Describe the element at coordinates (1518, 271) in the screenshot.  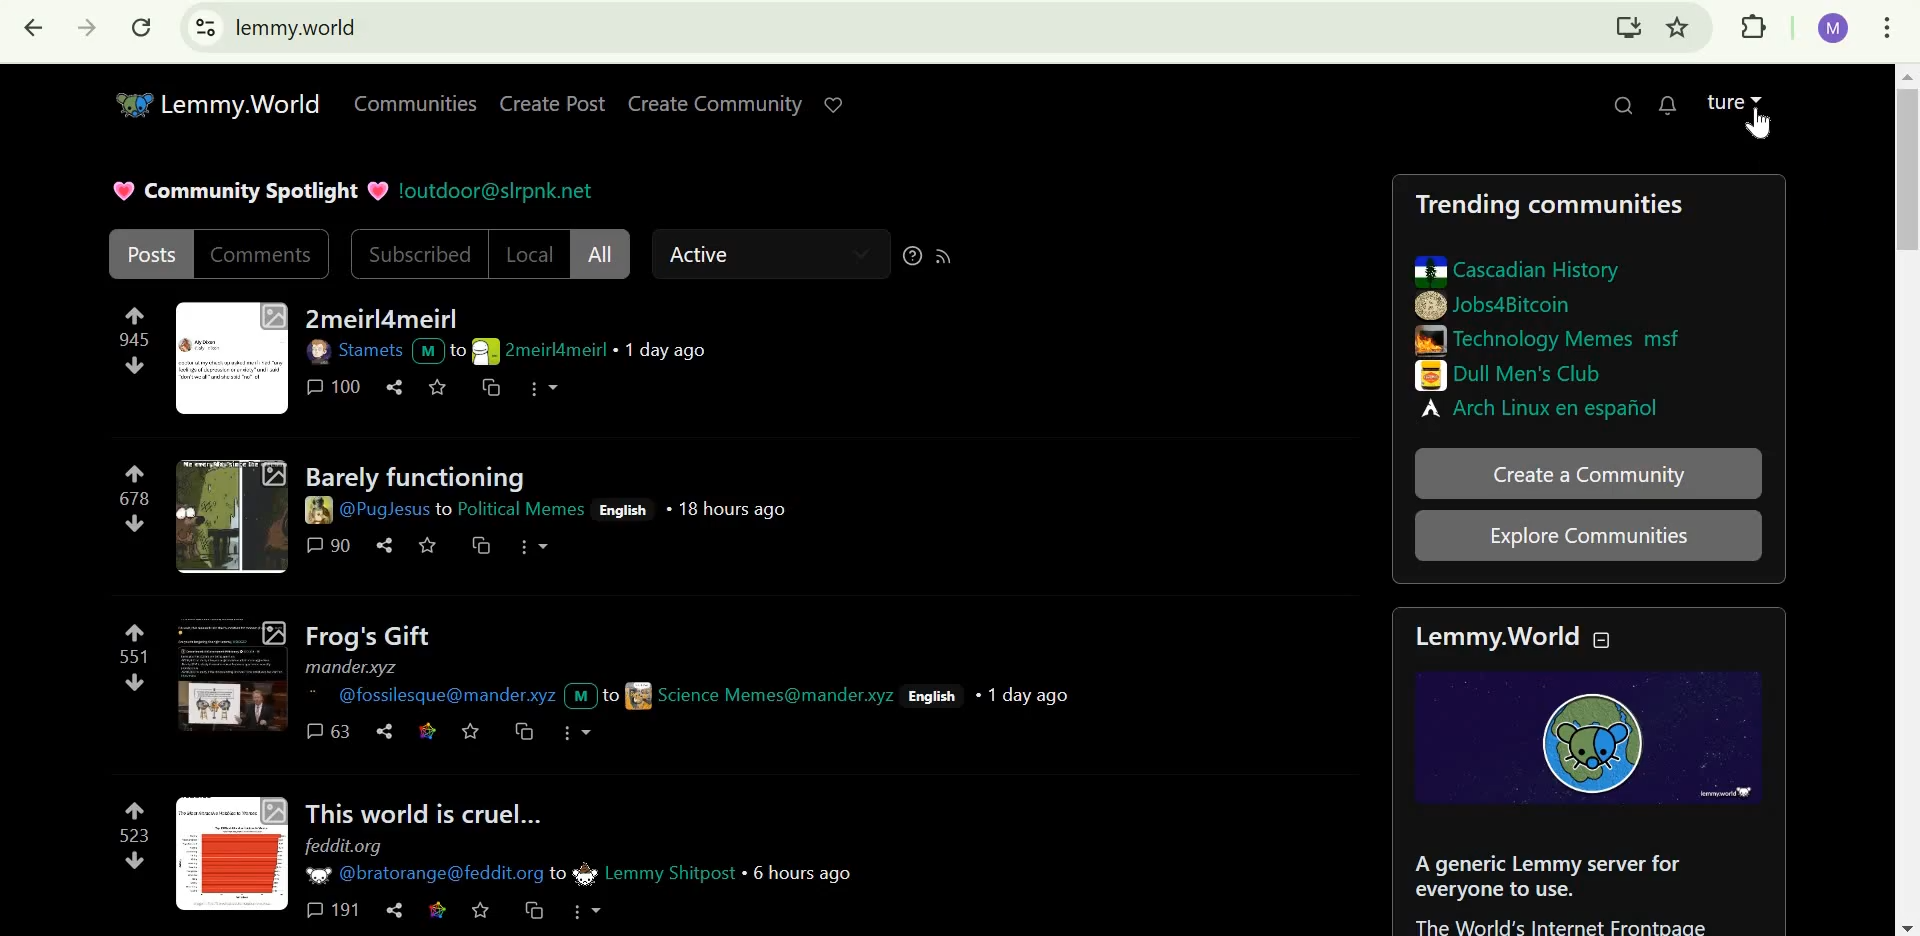
I see `cascadian history` at that location.